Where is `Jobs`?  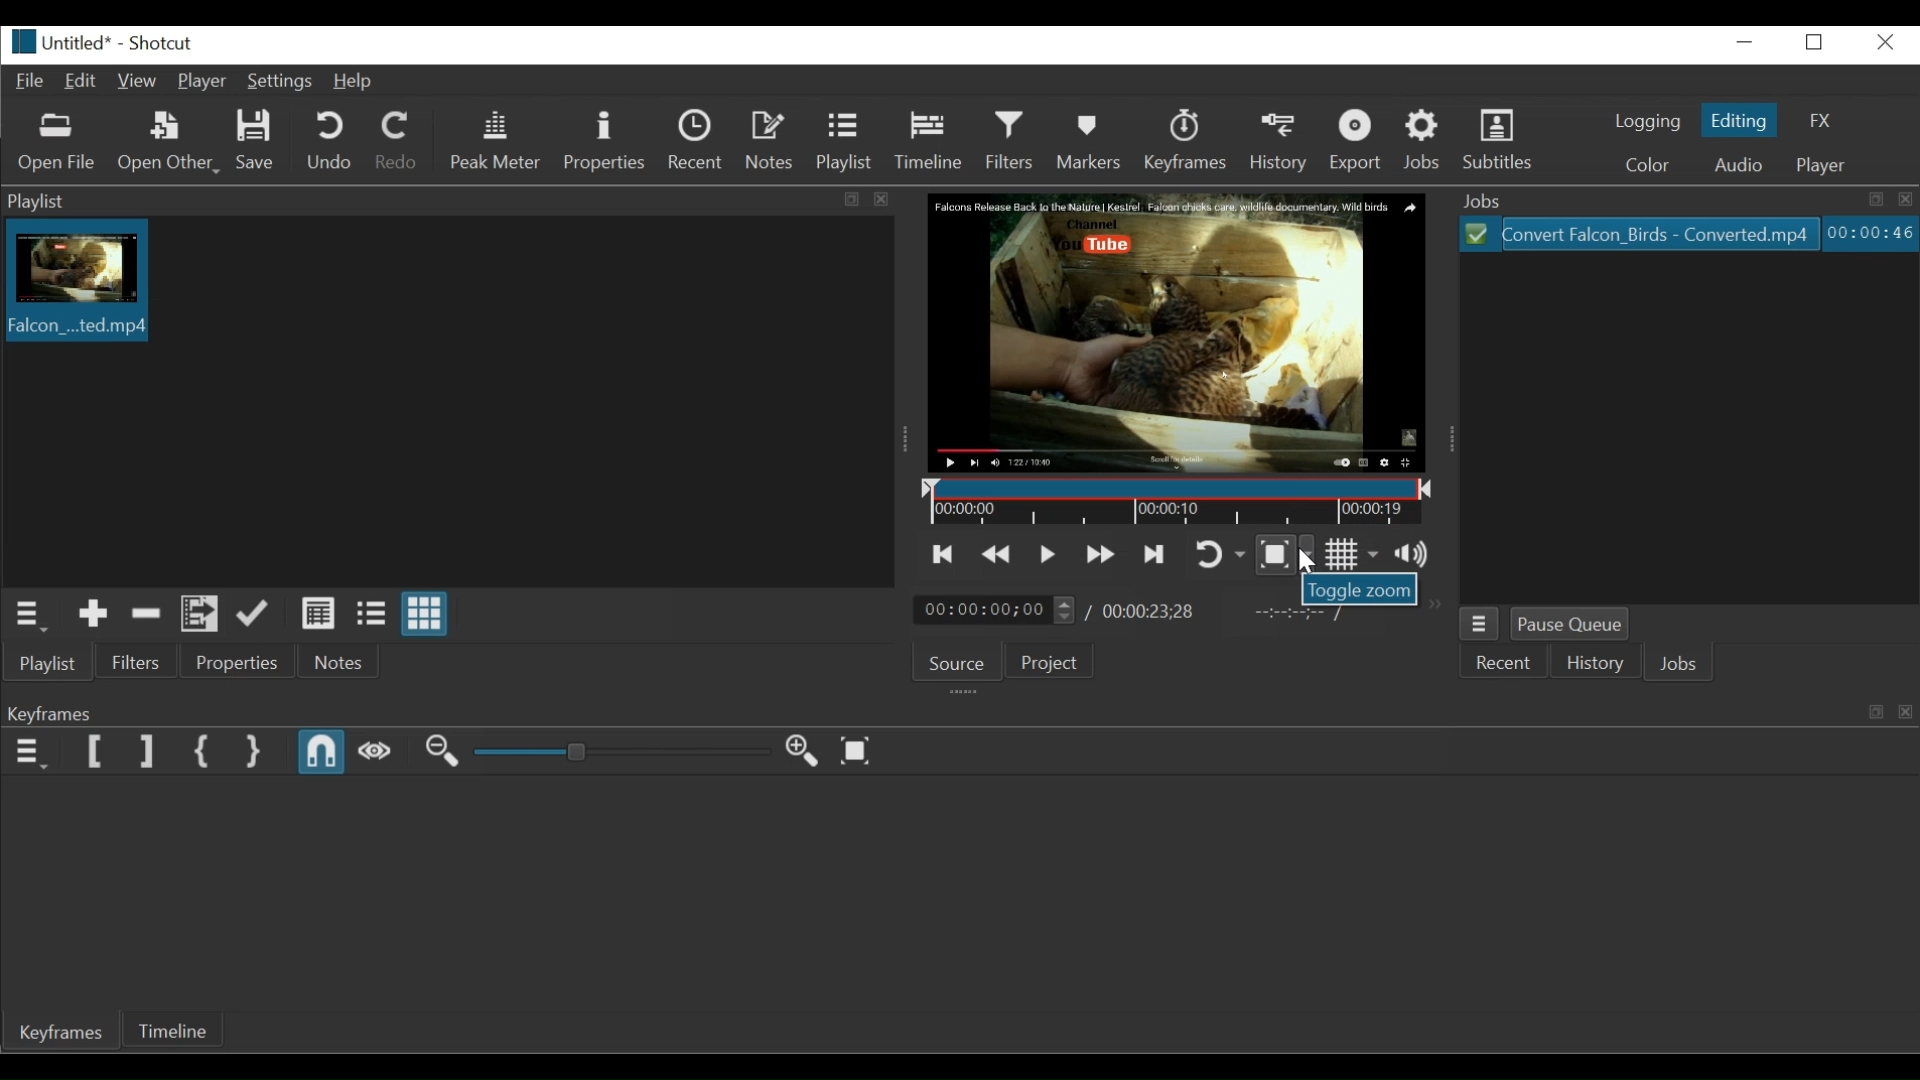 Jobs is located at coordinates (1677, 662).